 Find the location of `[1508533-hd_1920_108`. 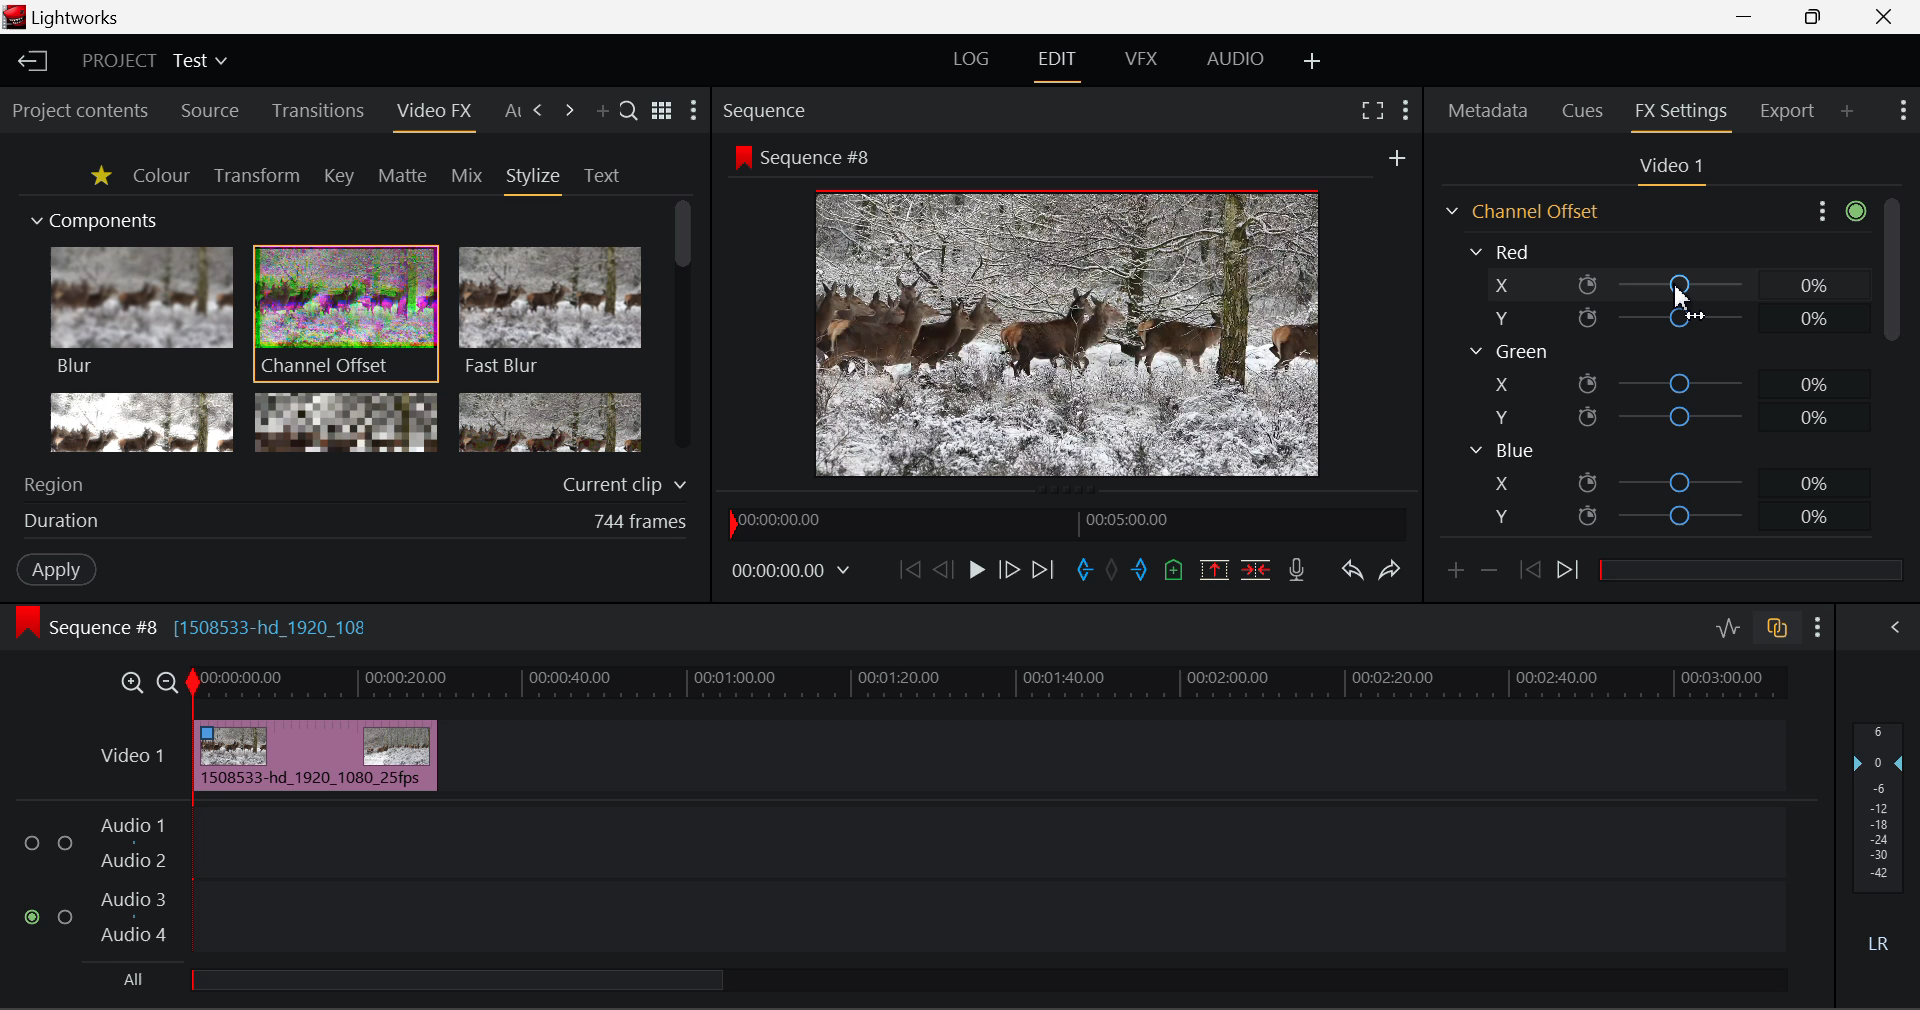

[1508533-hd_1920_108 is located at coordinates (274, 622).